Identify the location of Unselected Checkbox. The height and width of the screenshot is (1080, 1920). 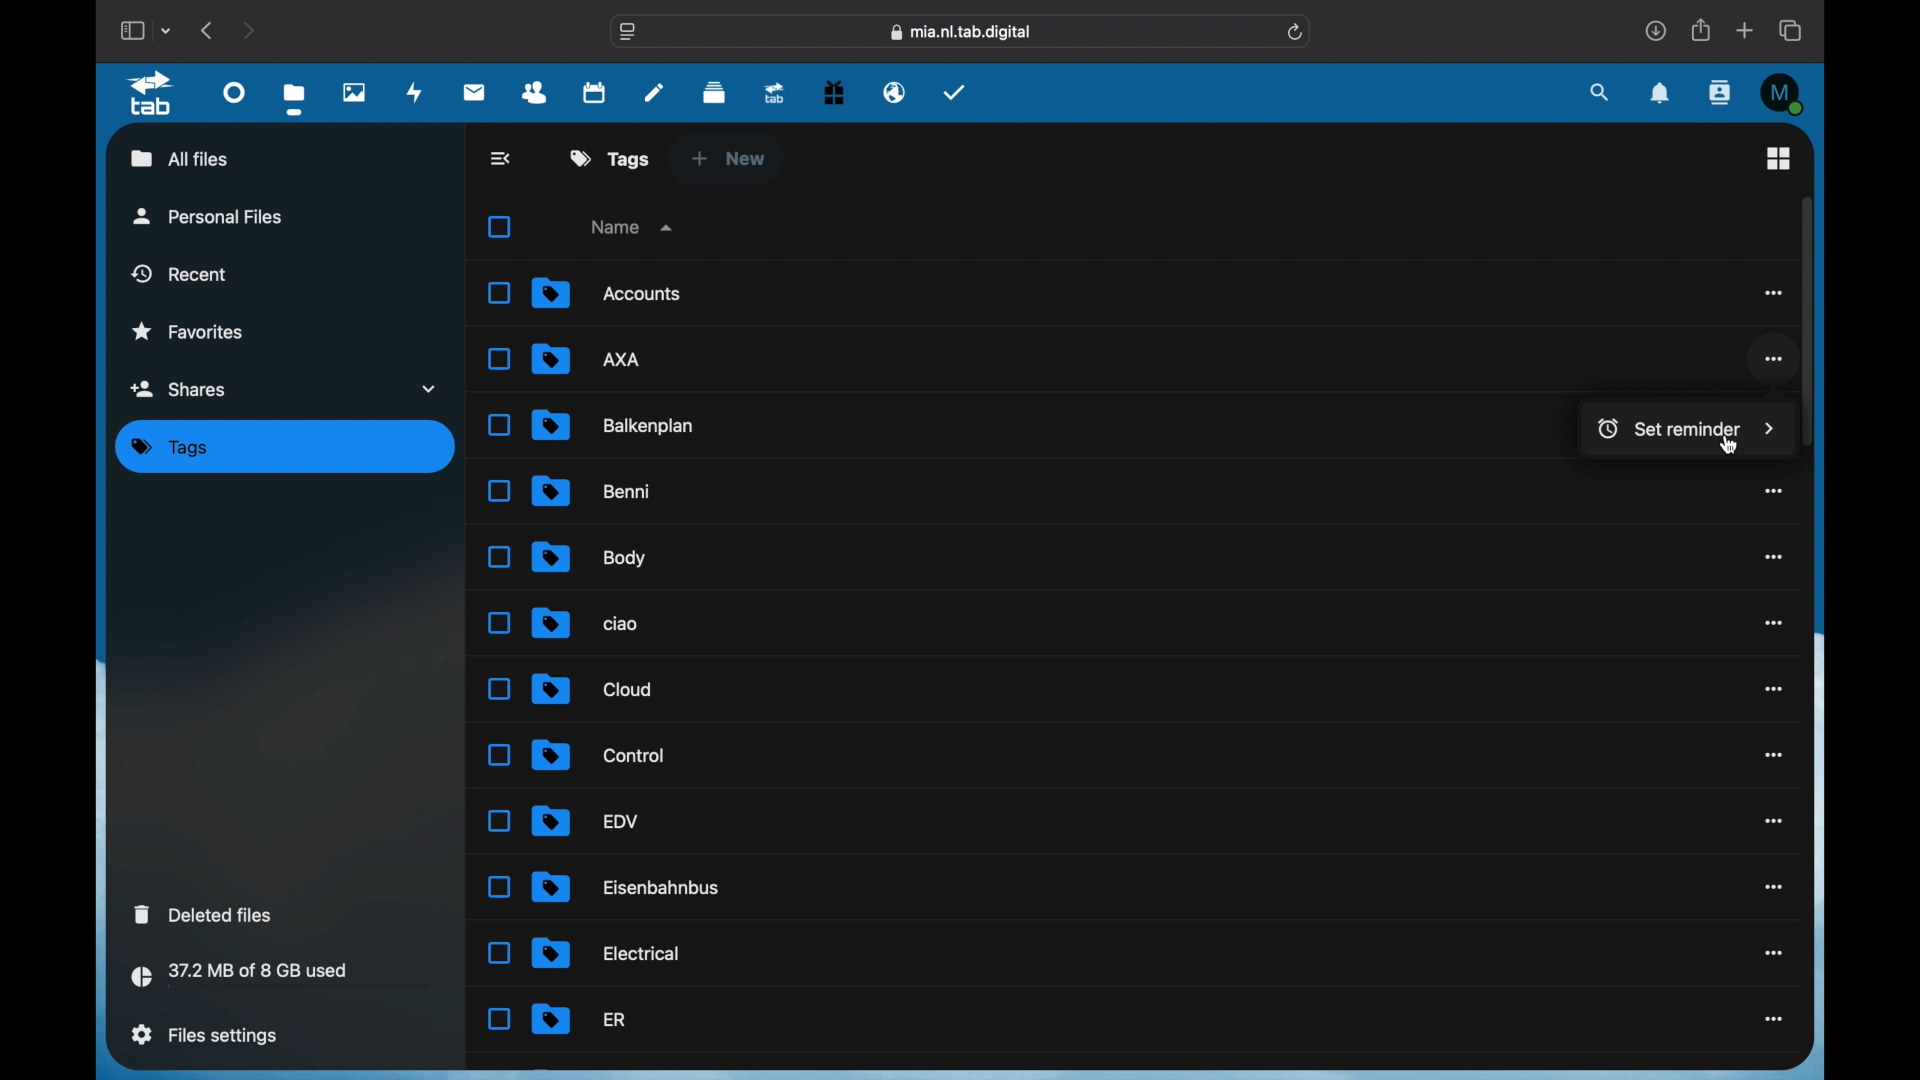
(497, 557).